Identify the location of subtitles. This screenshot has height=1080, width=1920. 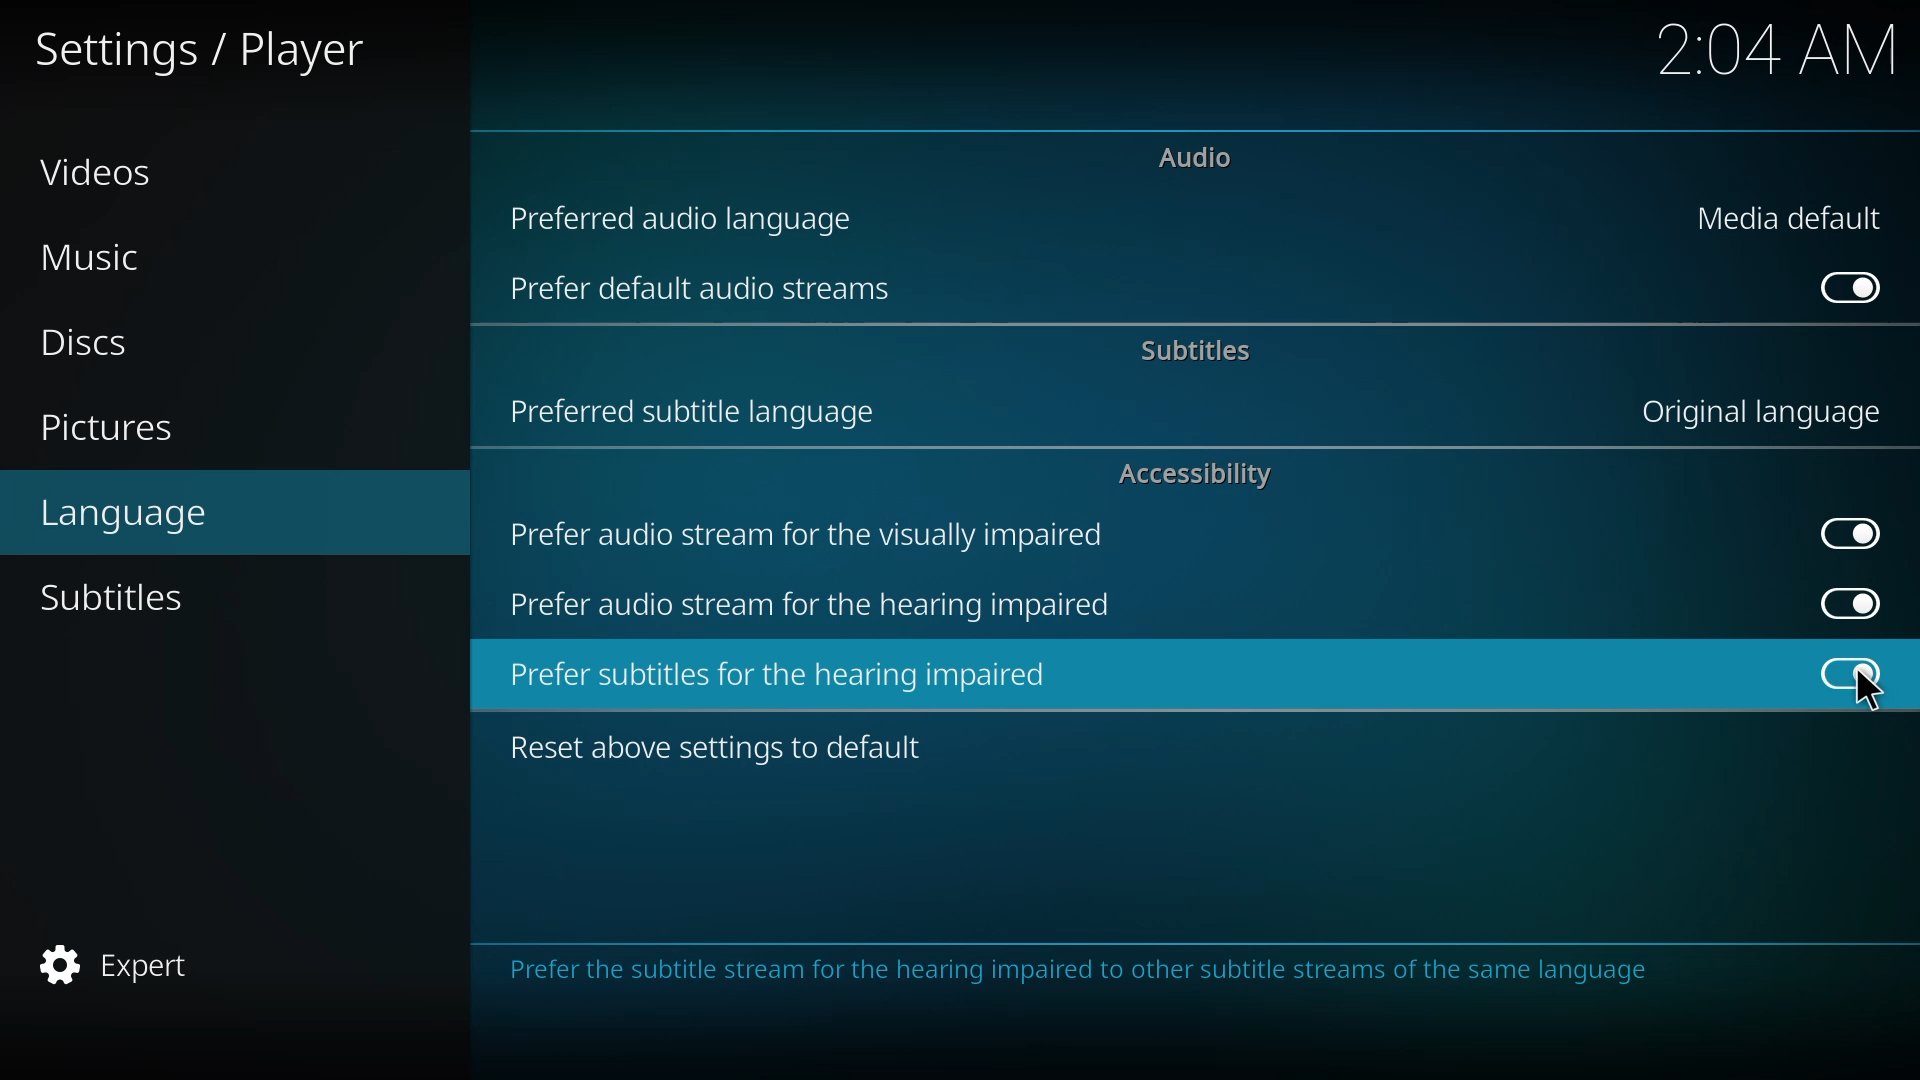
(1201, 347).